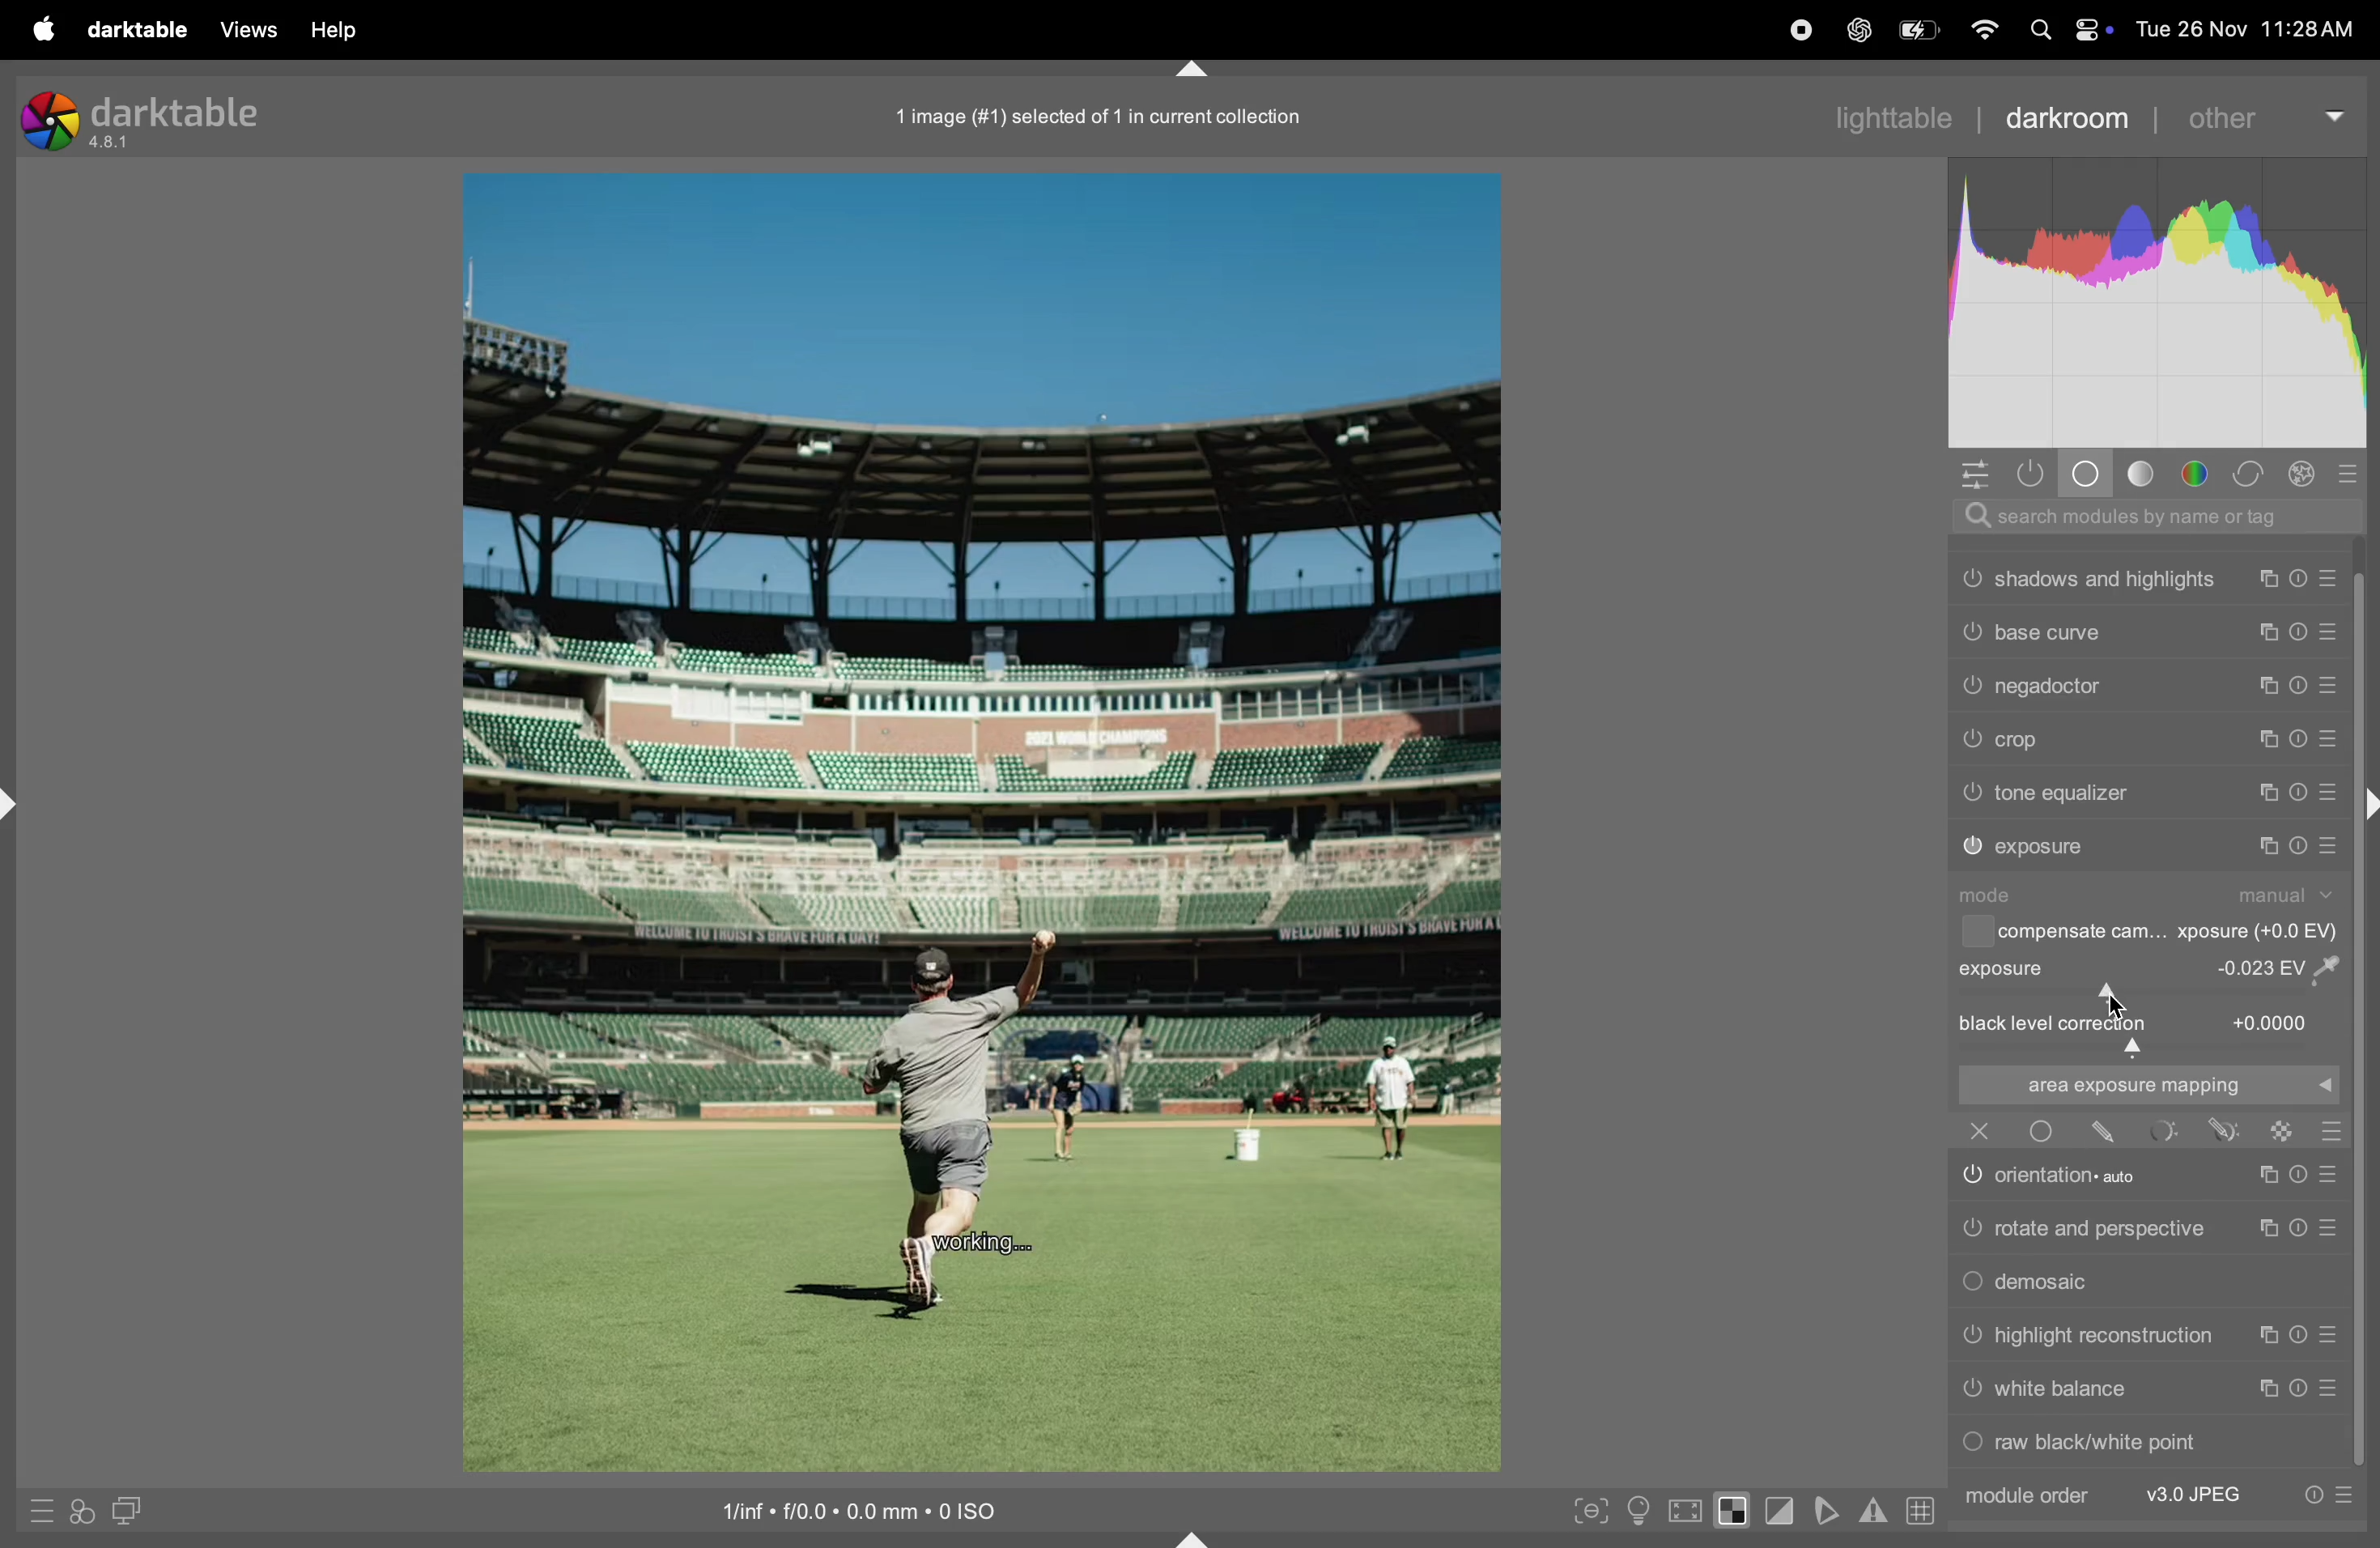 This screenshot has width=2380, height=1548. What do you see at coordinates (39, 29) in the screenshot?
I see `apple menu` at bounding box center [39, 29].